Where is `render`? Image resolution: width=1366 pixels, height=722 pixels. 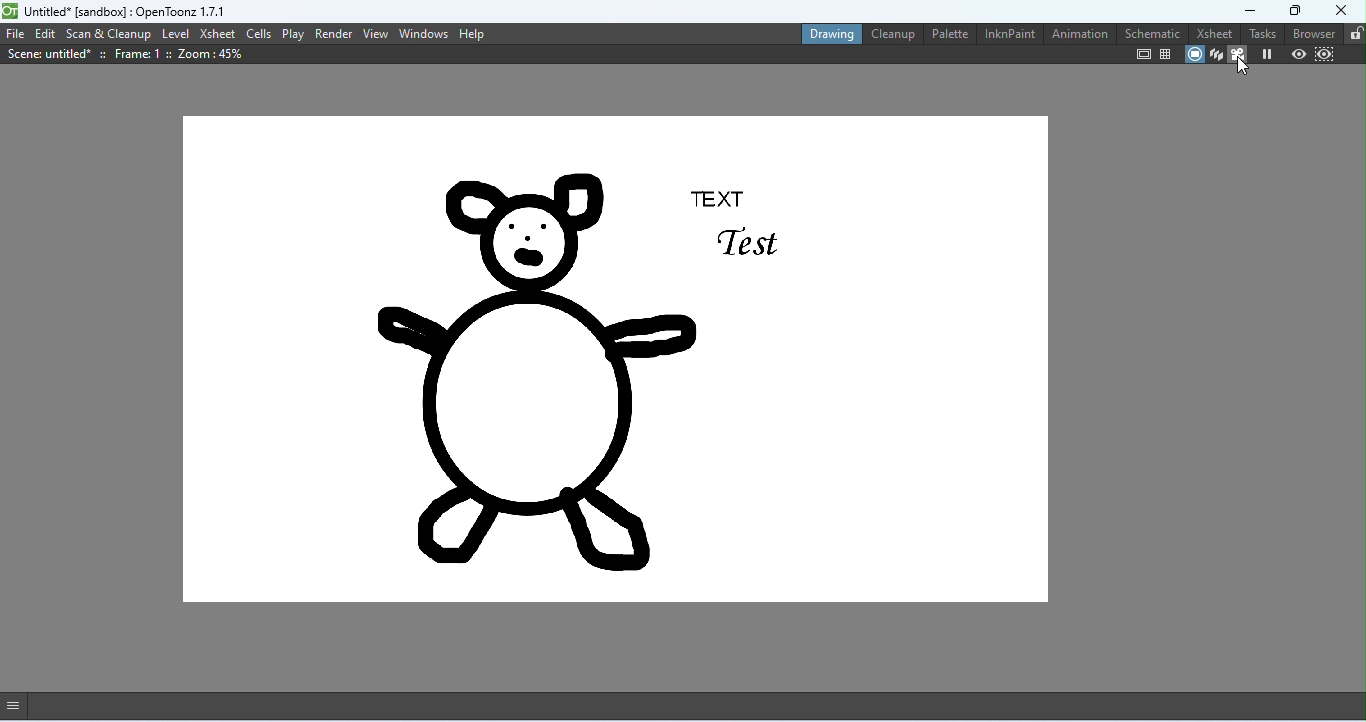
render is located at coordinates (334, 33).